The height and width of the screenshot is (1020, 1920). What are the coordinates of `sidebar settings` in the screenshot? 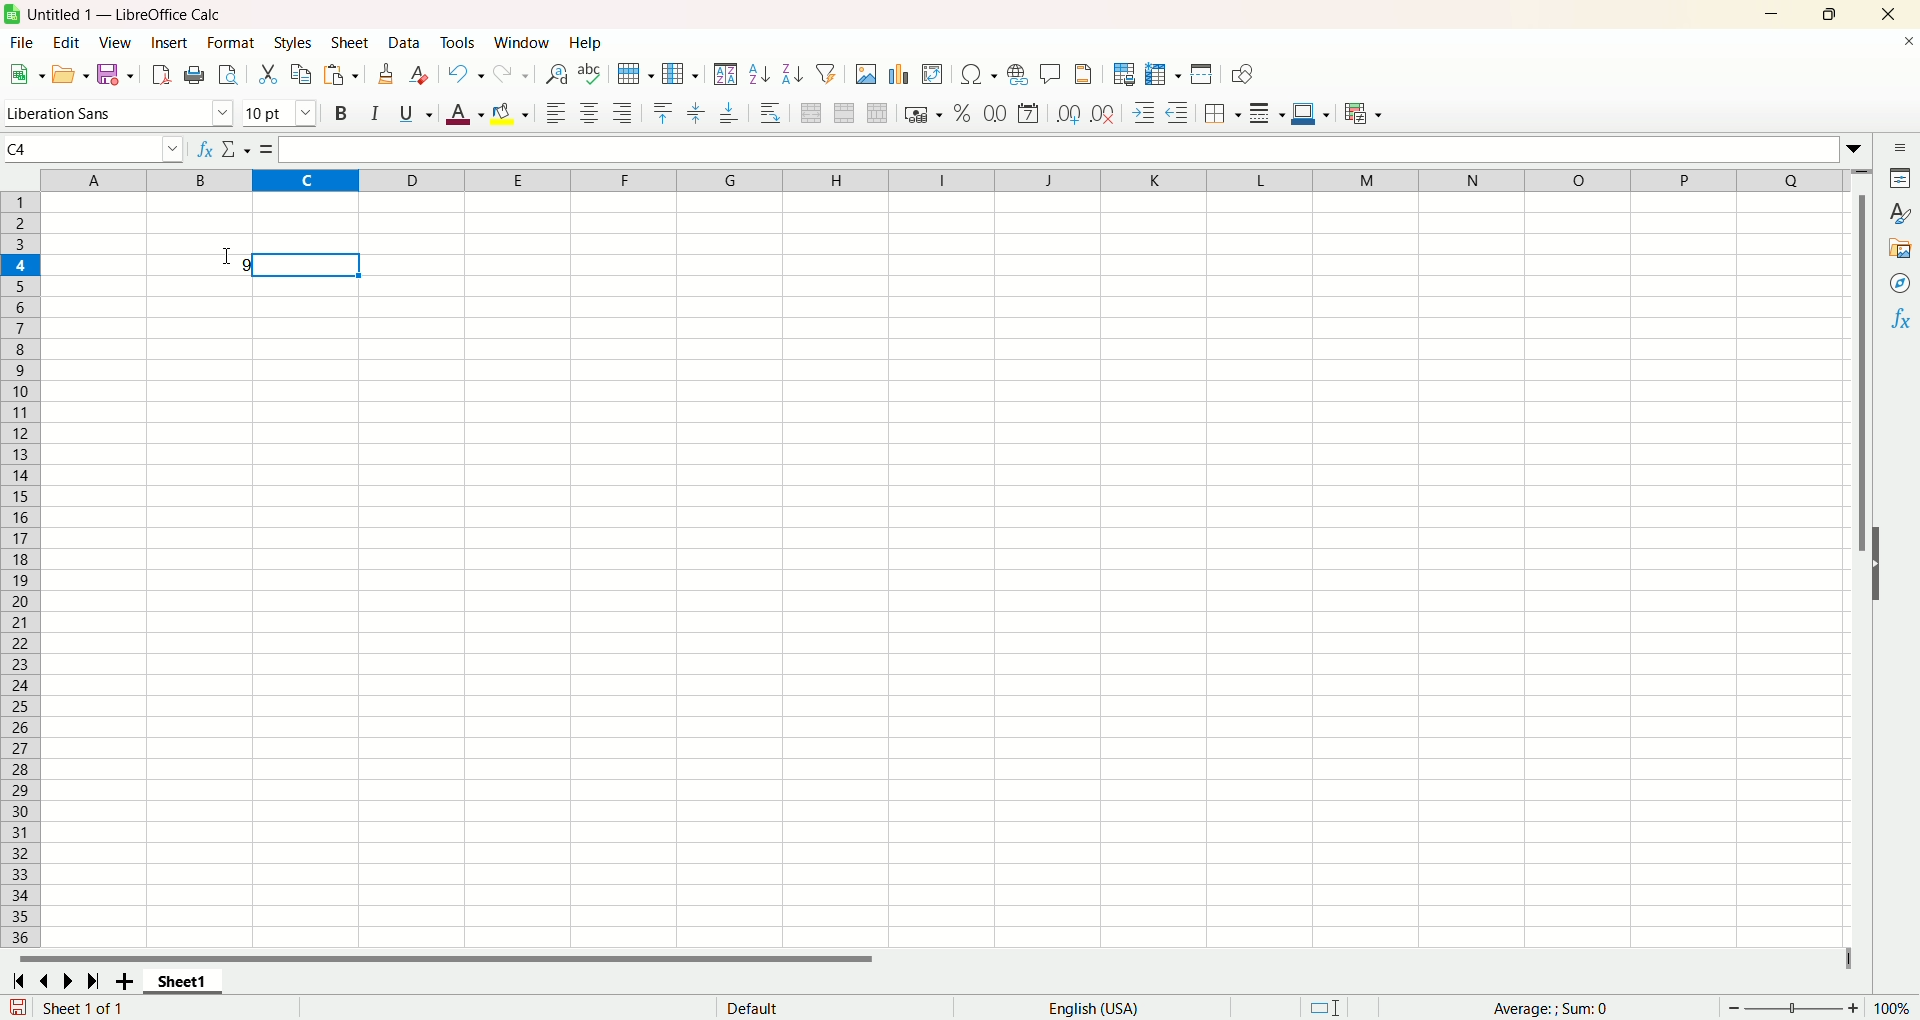 It's located at (1900, 149).